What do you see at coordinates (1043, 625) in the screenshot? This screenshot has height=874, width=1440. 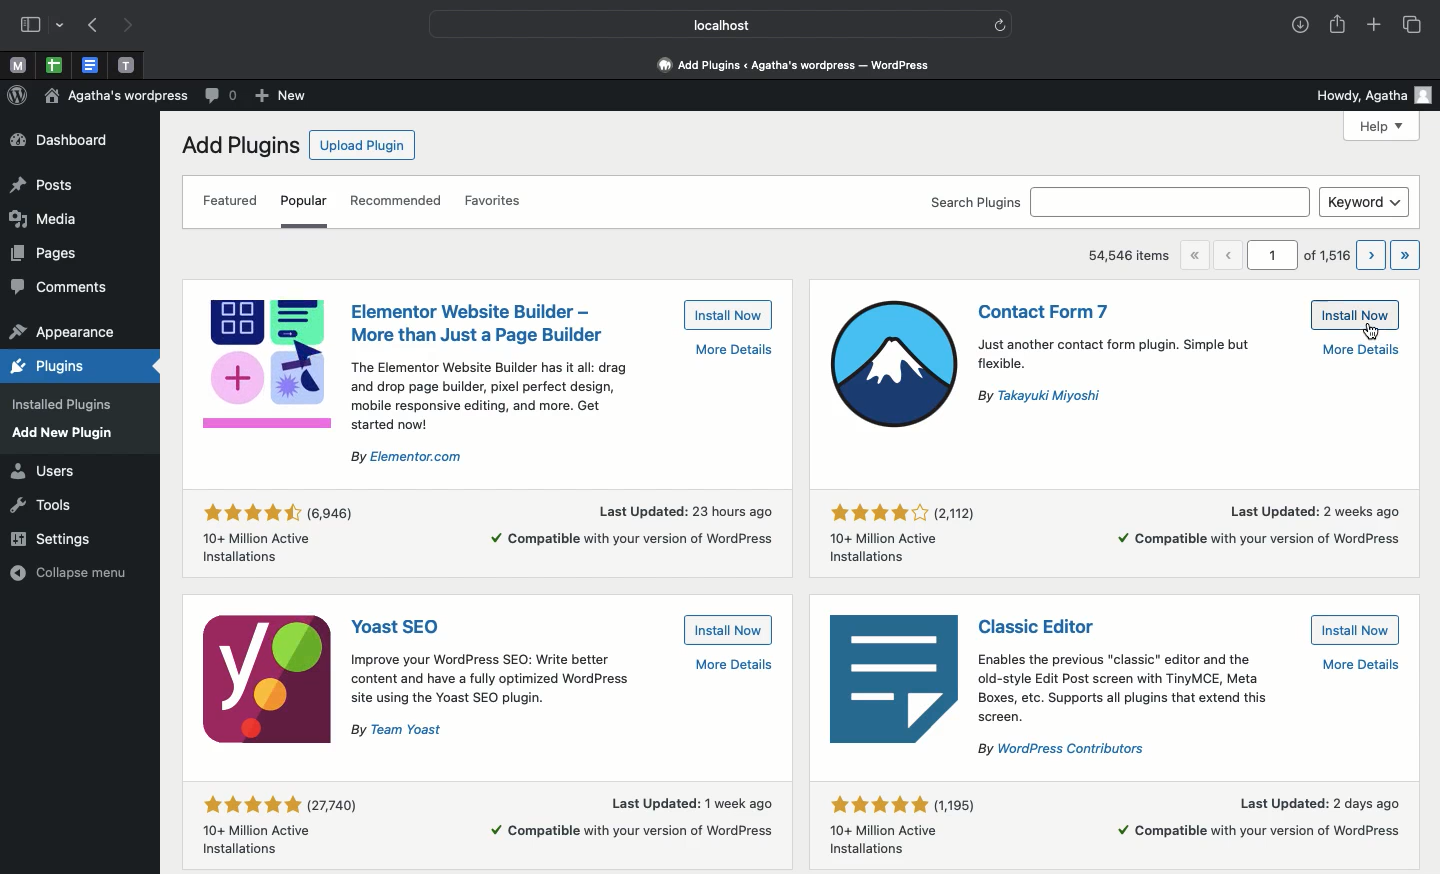 I see `Classic editor` at bounding box center [1043, 625].